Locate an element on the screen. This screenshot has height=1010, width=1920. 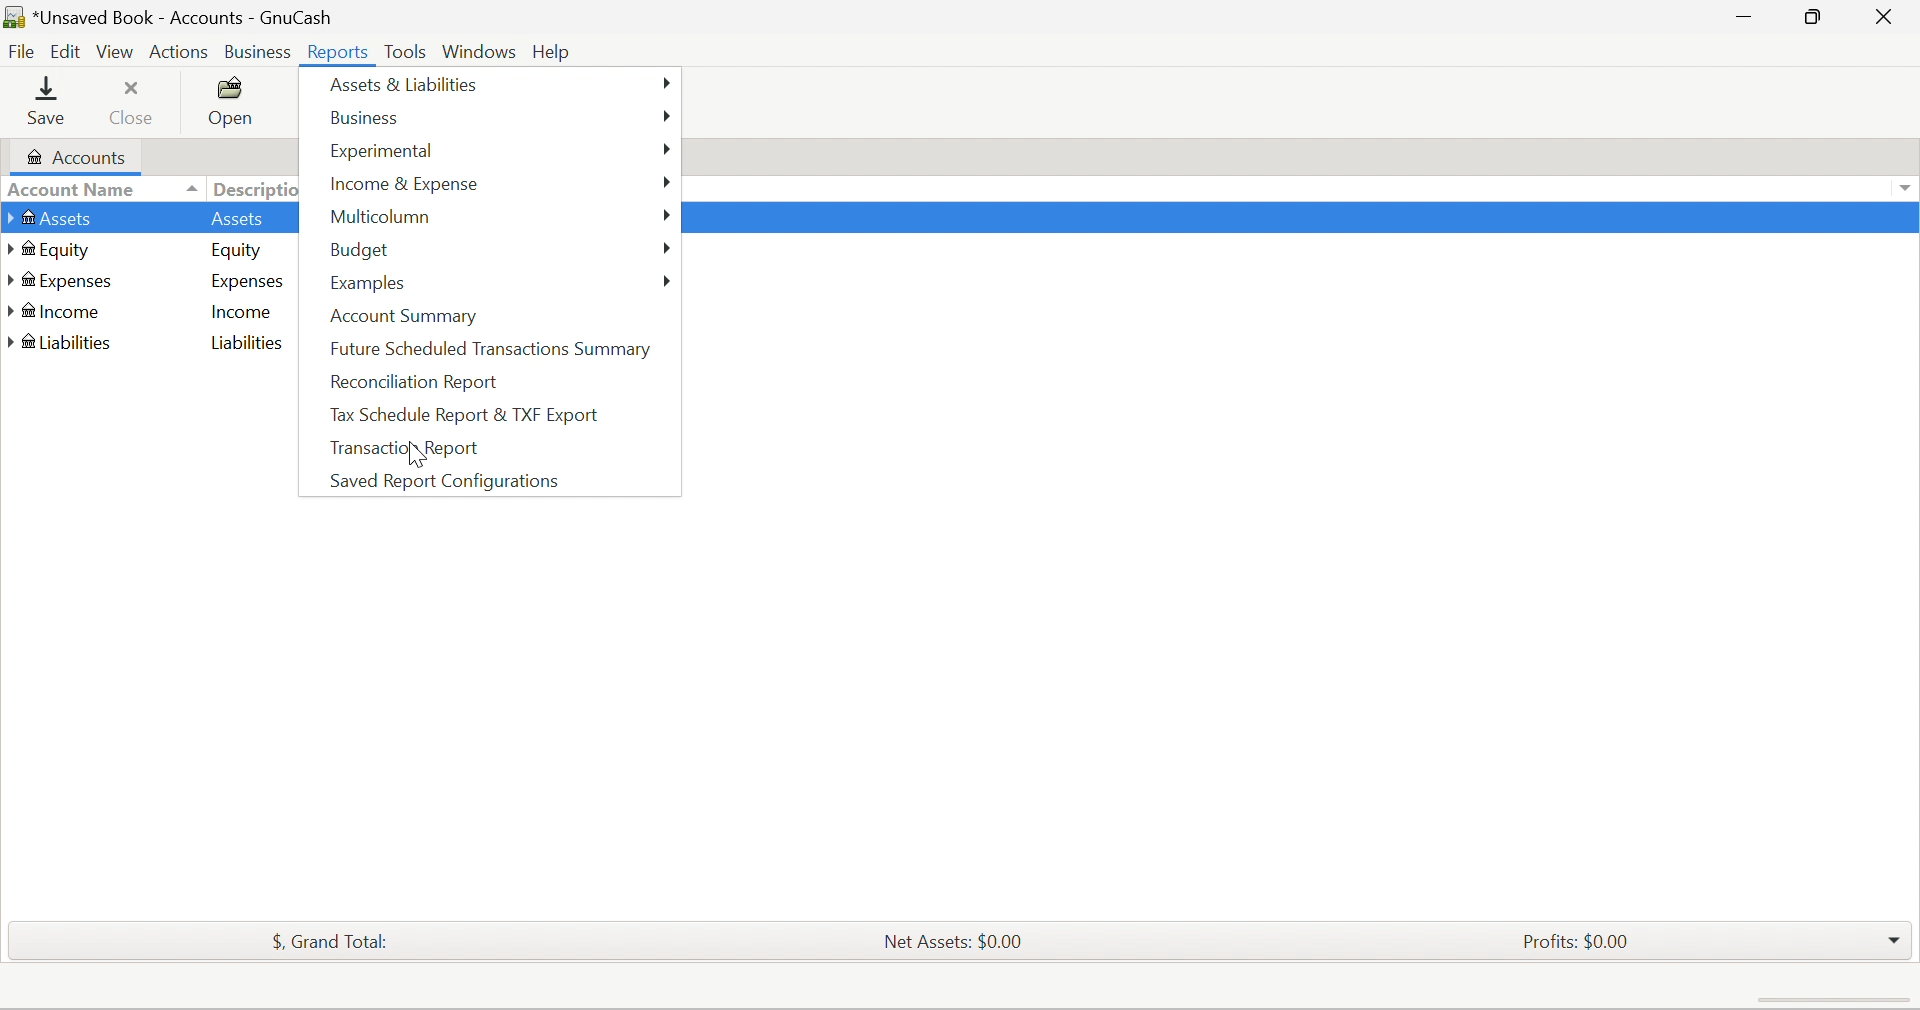
Expenses is located at coordinates (249, 284).